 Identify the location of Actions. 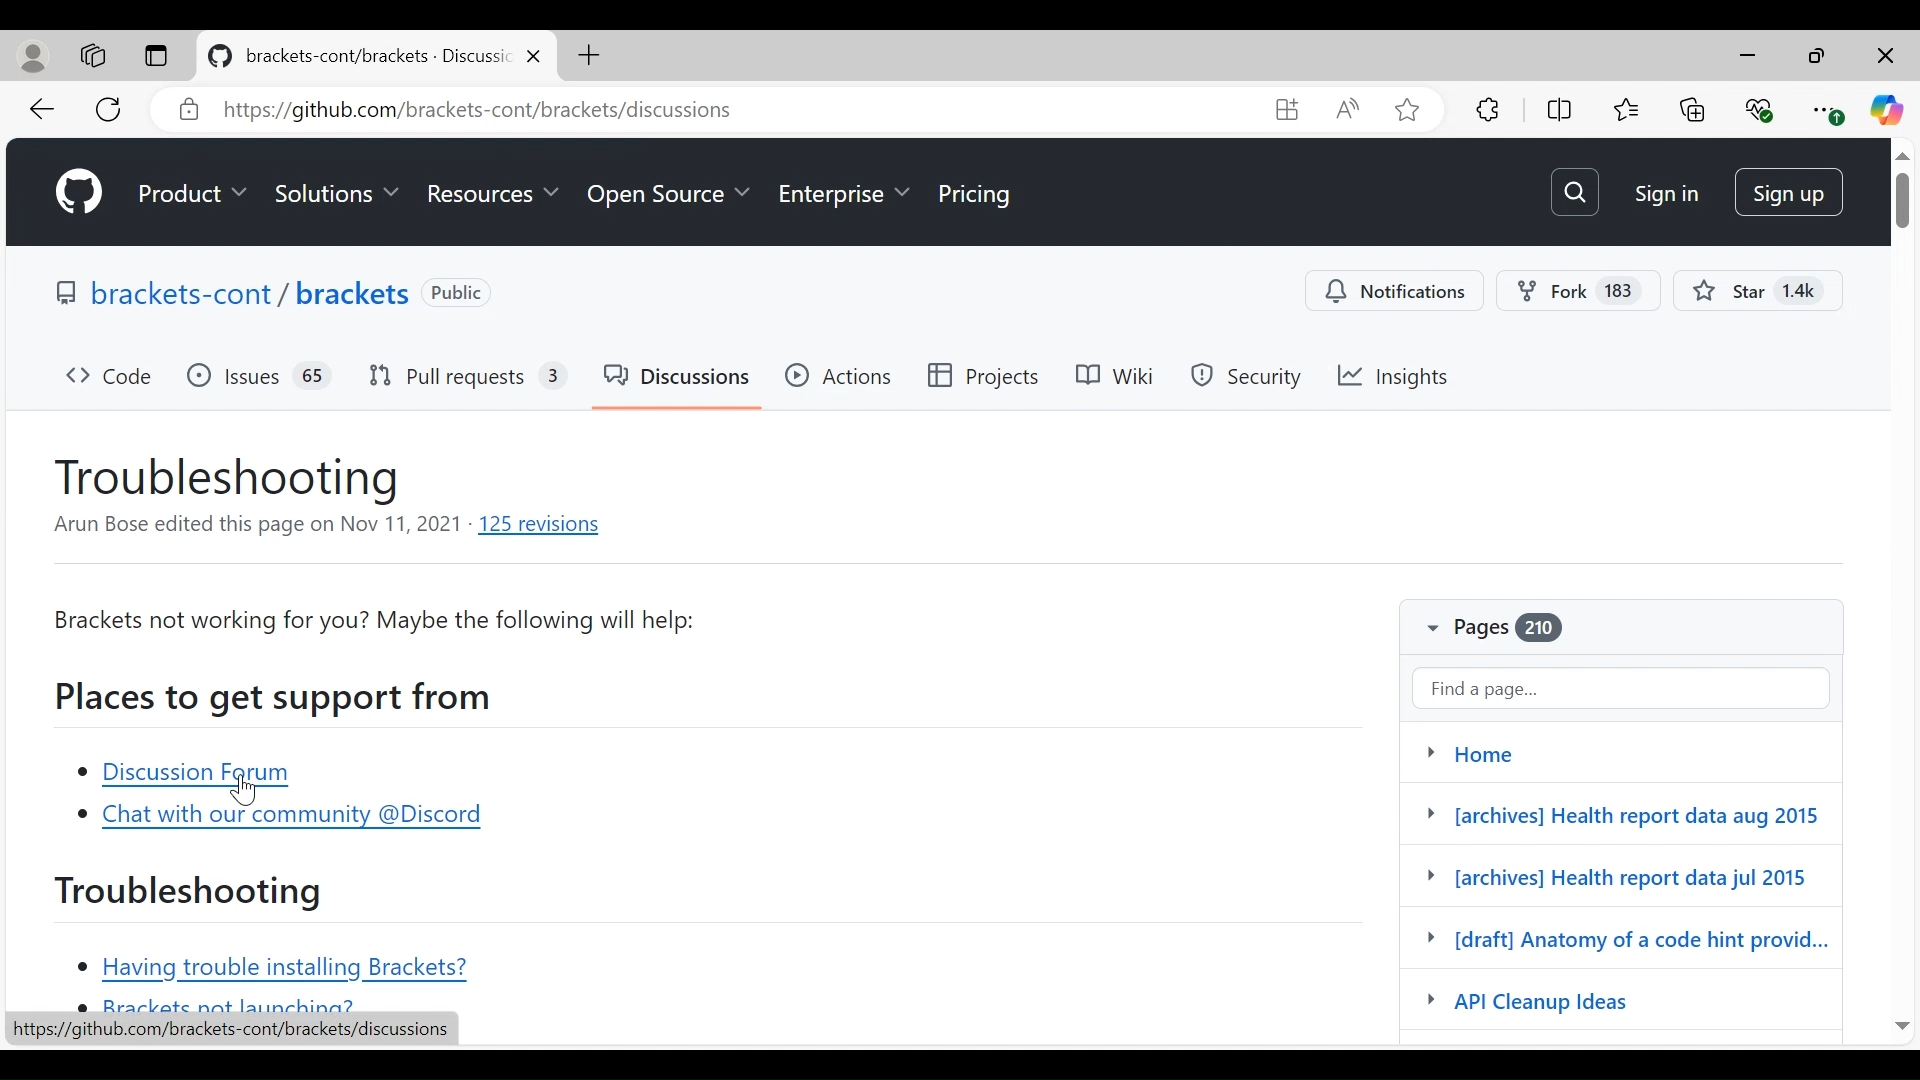
(839, 376).